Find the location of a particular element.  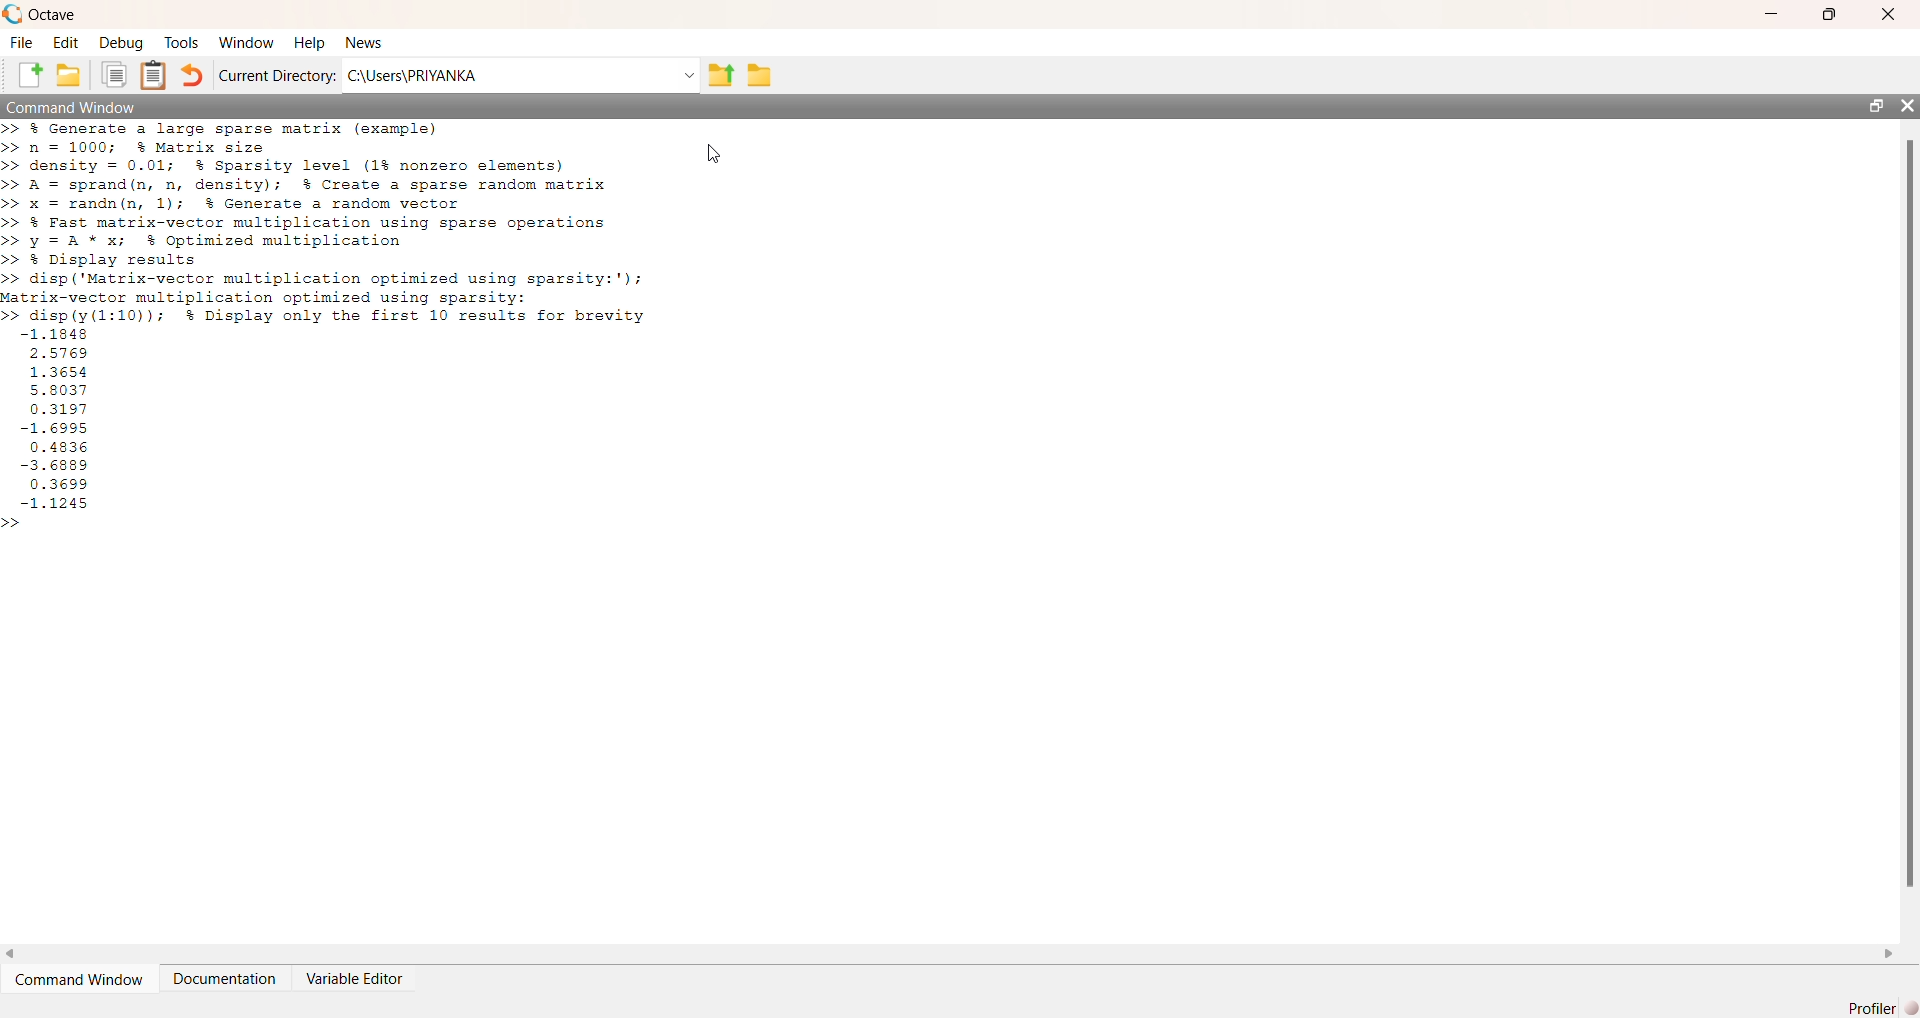

one directory up is located at coordinates (719, 75).